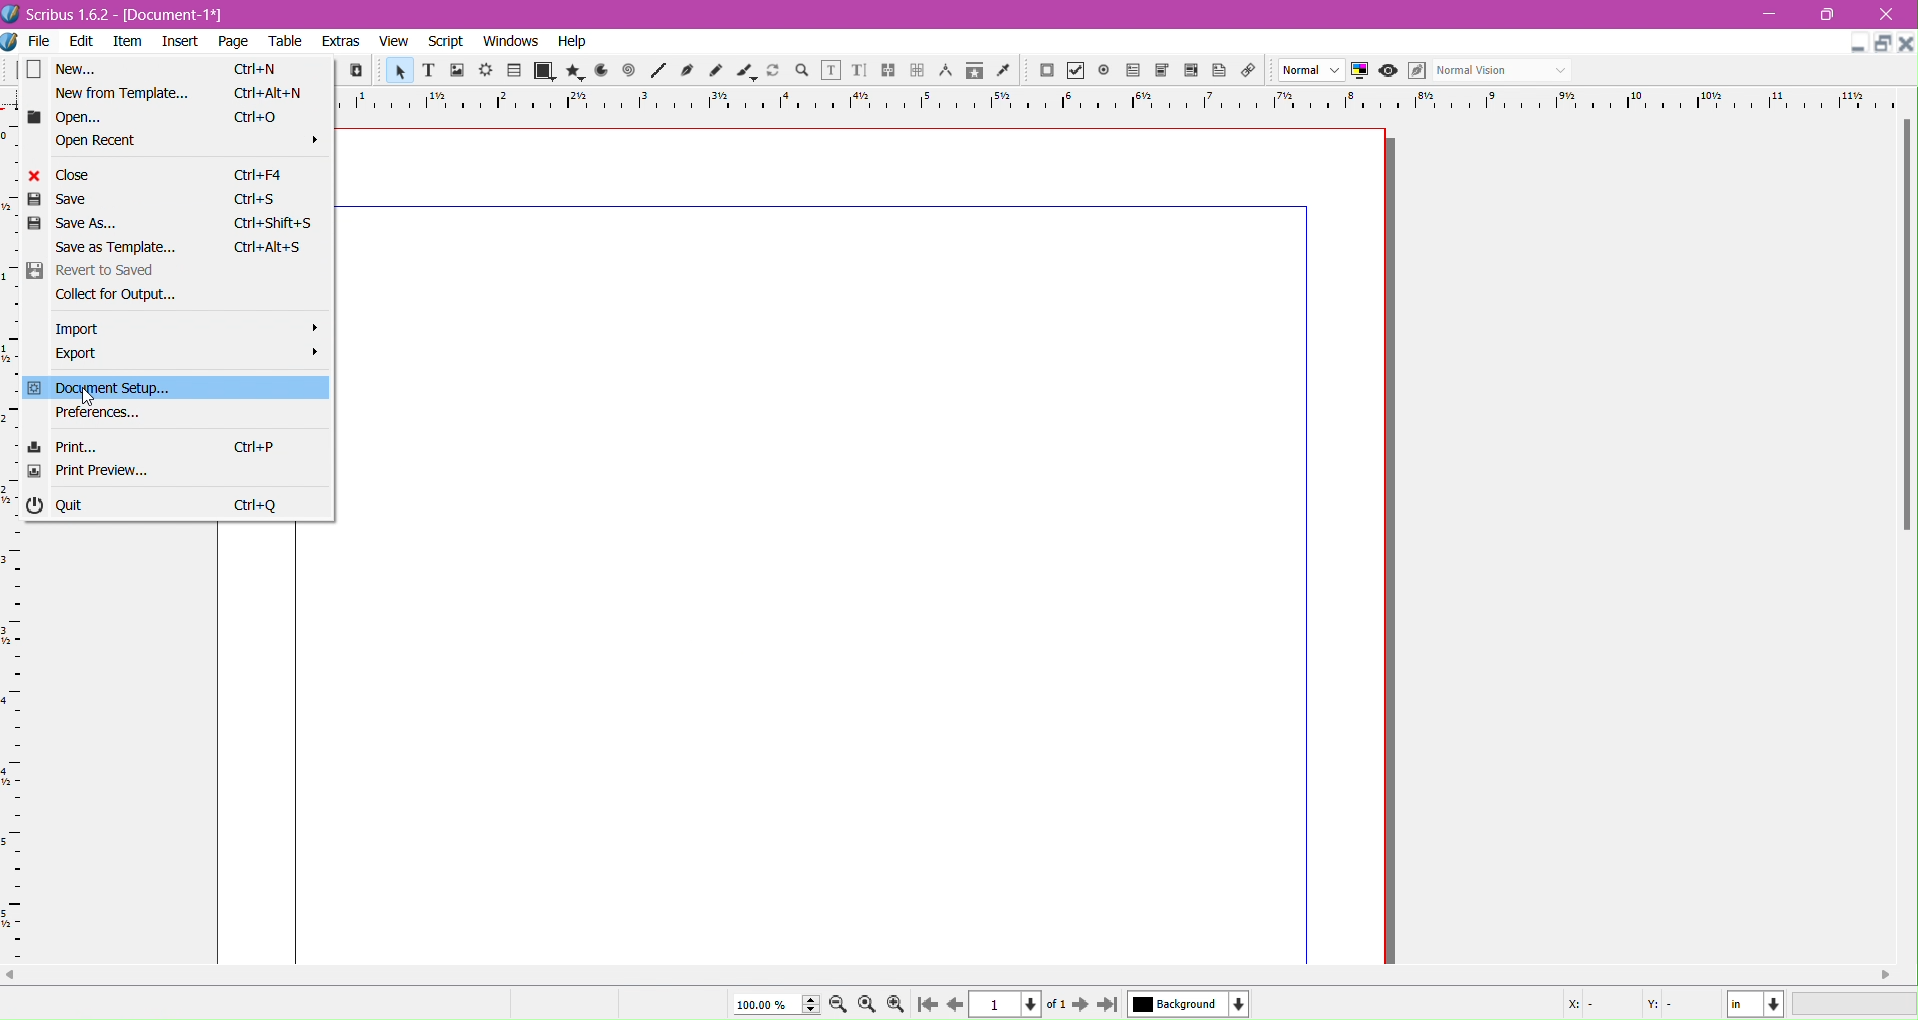 The height and width of the screenshot is (1020, 1918). What do you see at coordinates (572, 42) in the screenshot?
I see `help menu` at bounding box center [572, 42].